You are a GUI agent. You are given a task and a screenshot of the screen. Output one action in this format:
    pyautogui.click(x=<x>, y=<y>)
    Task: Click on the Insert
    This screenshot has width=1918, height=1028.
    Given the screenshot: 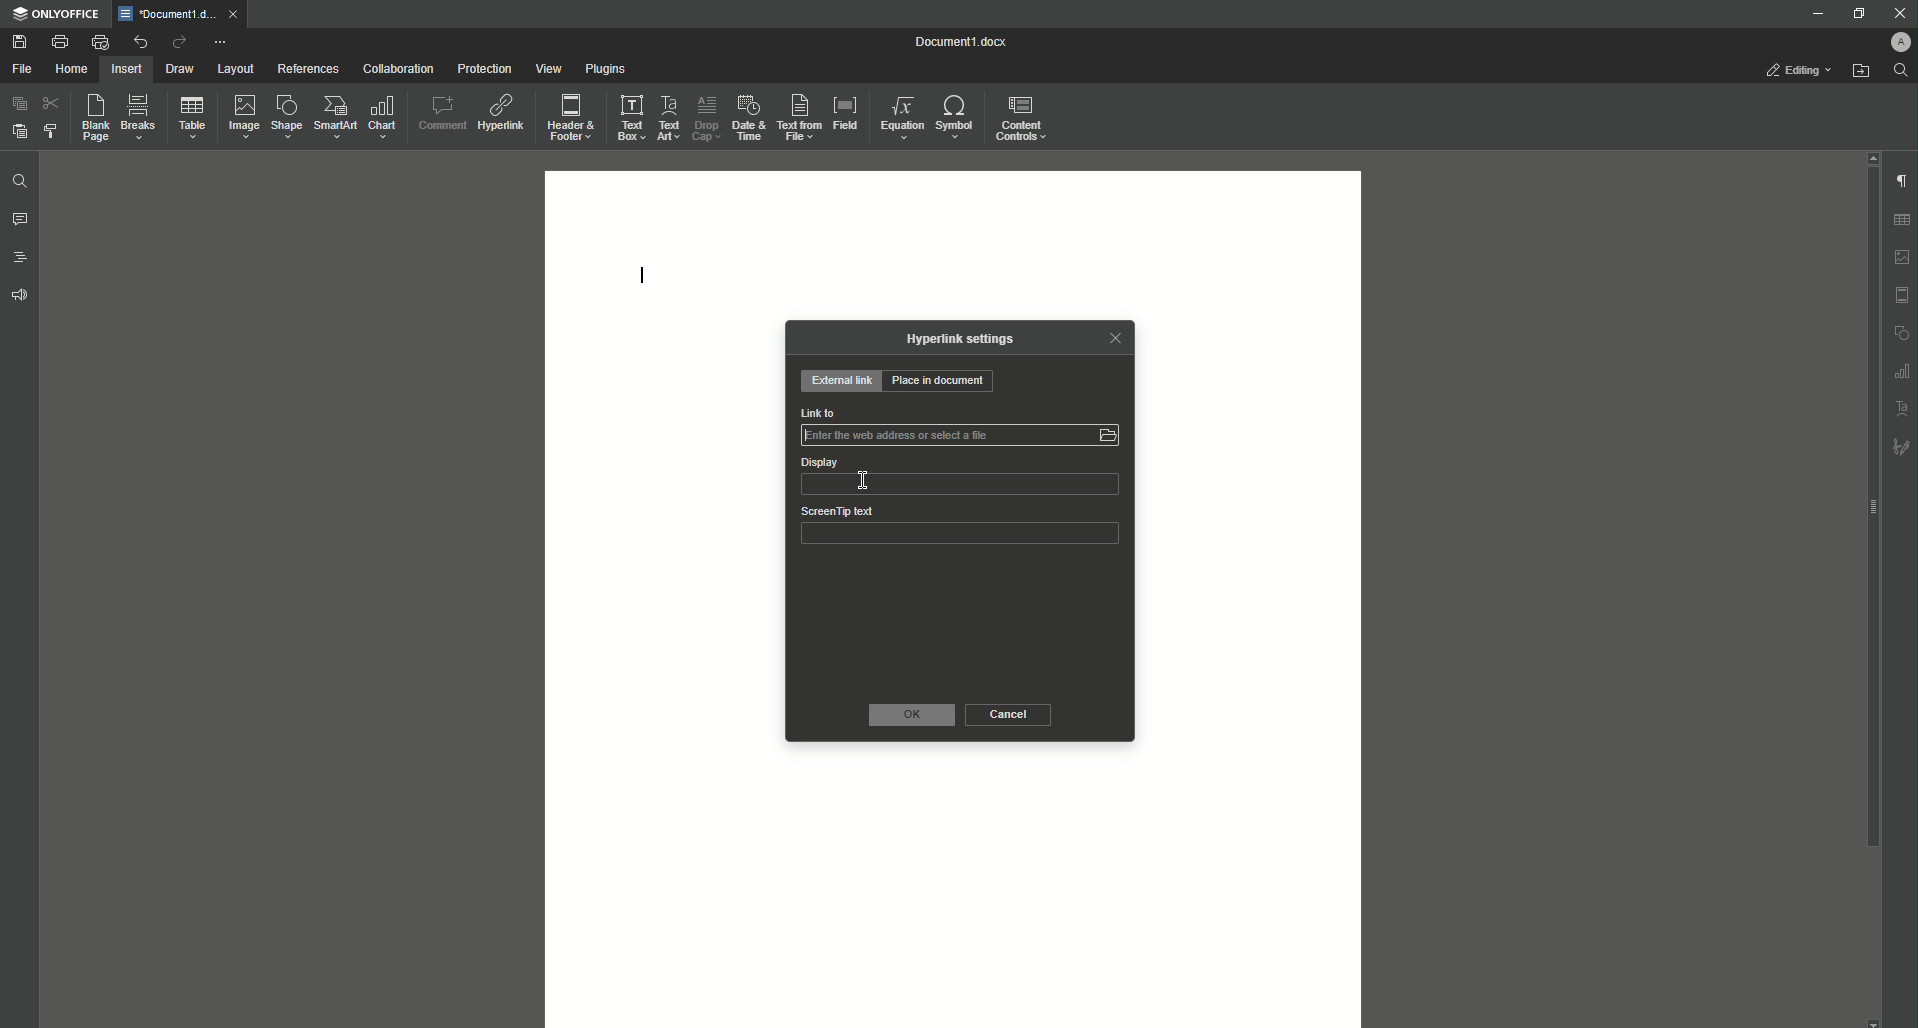 What is the action you would take?
    pyautogui.click(x=128, y=69)
    